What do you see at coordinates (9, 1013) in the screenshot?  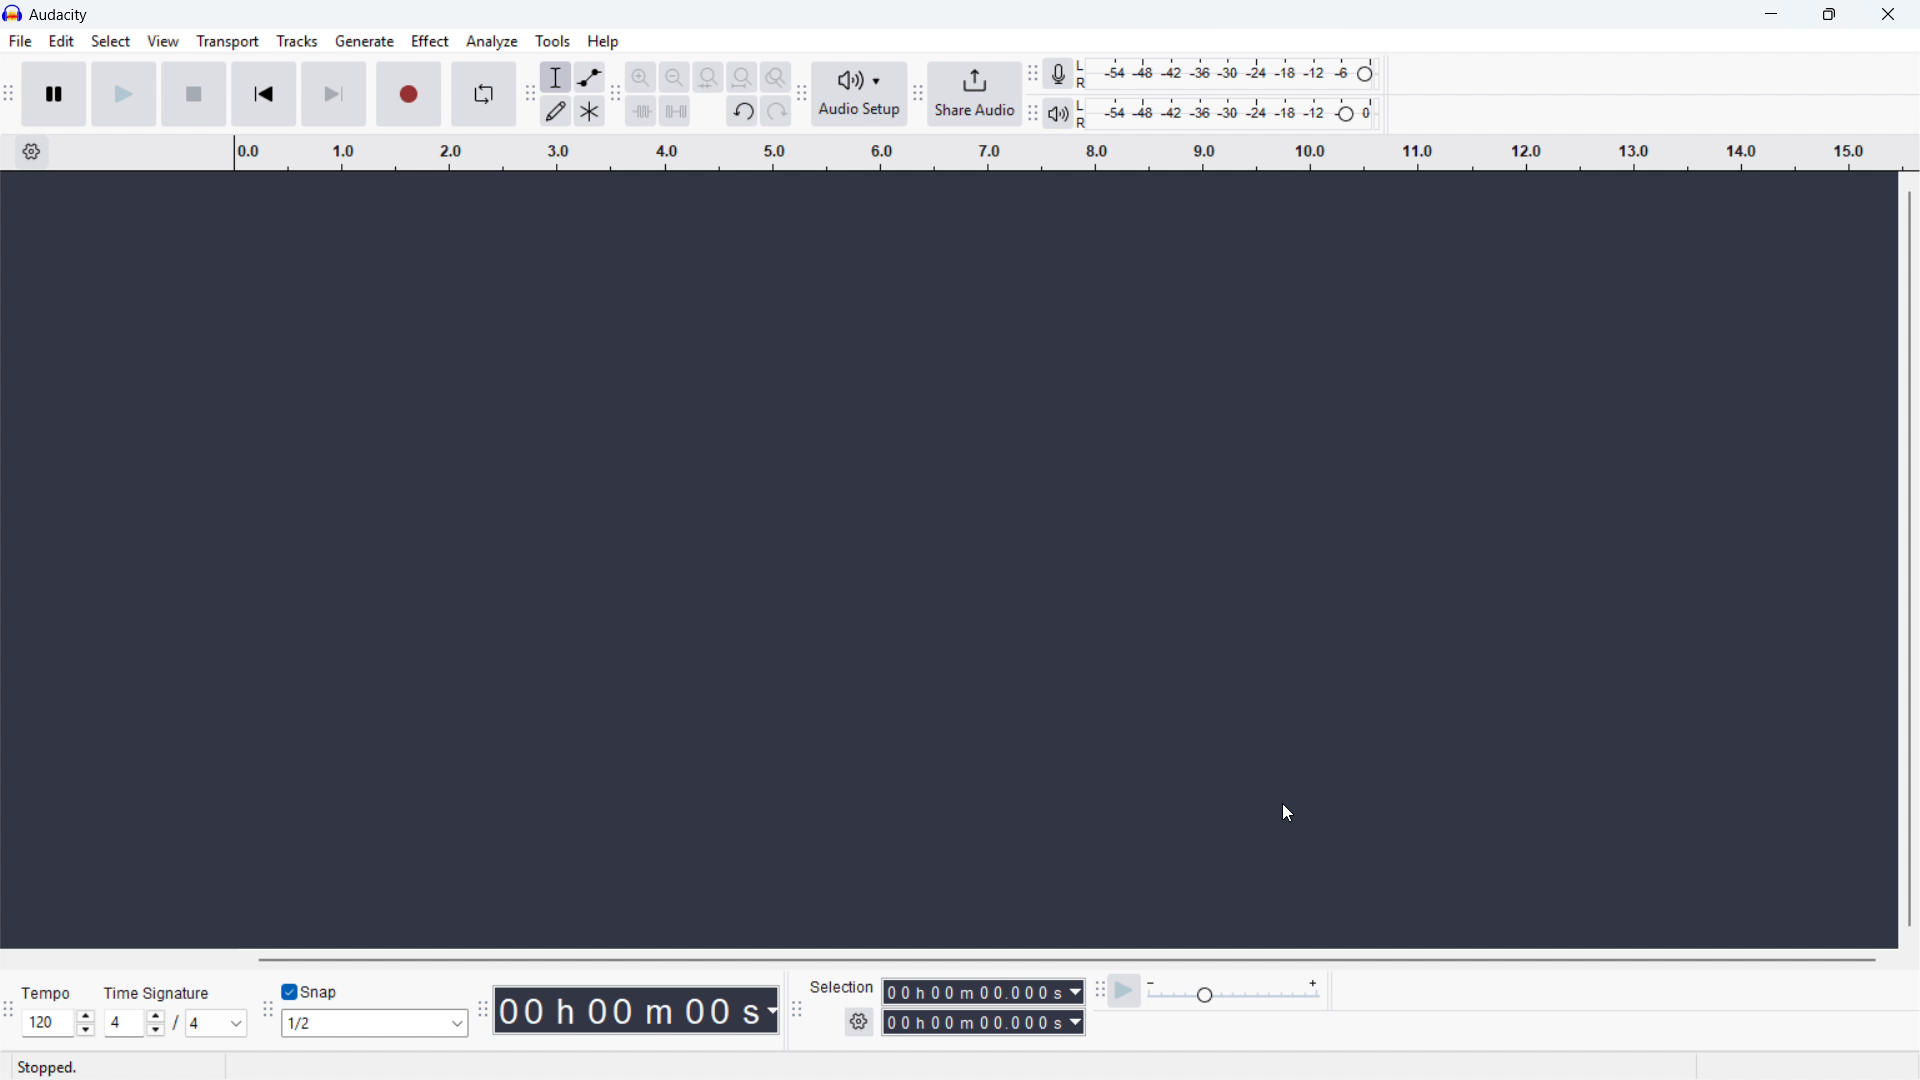 I see `time signature toolbar` at bounding box center [9, 1013].